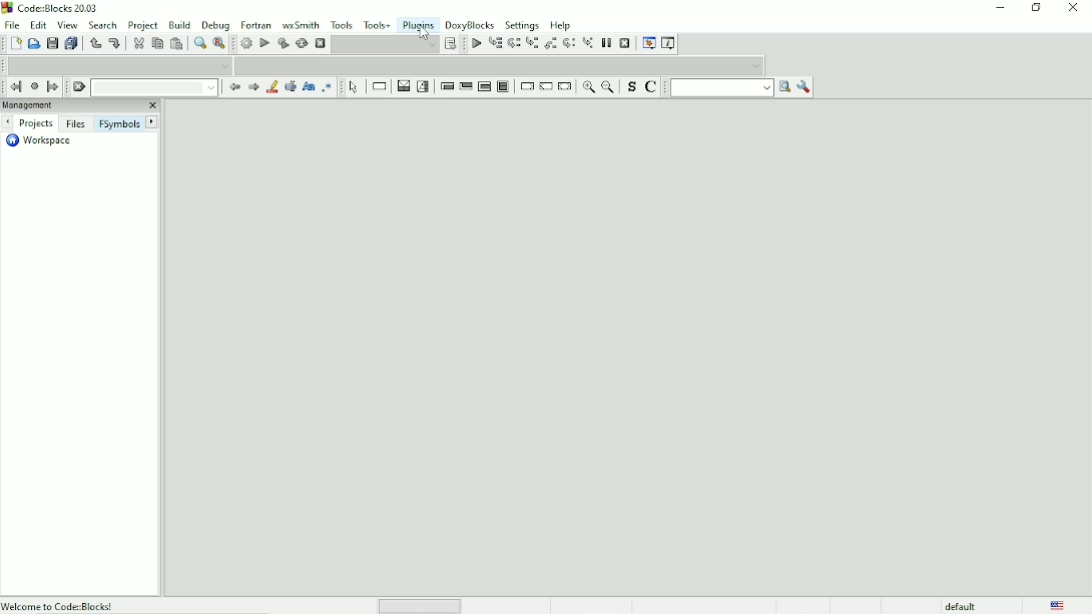 The image size is (1092, 614). What do you see at coordinates (515, 44) in the screenshot?
I see `Next line` at bounding box center [515, 44].